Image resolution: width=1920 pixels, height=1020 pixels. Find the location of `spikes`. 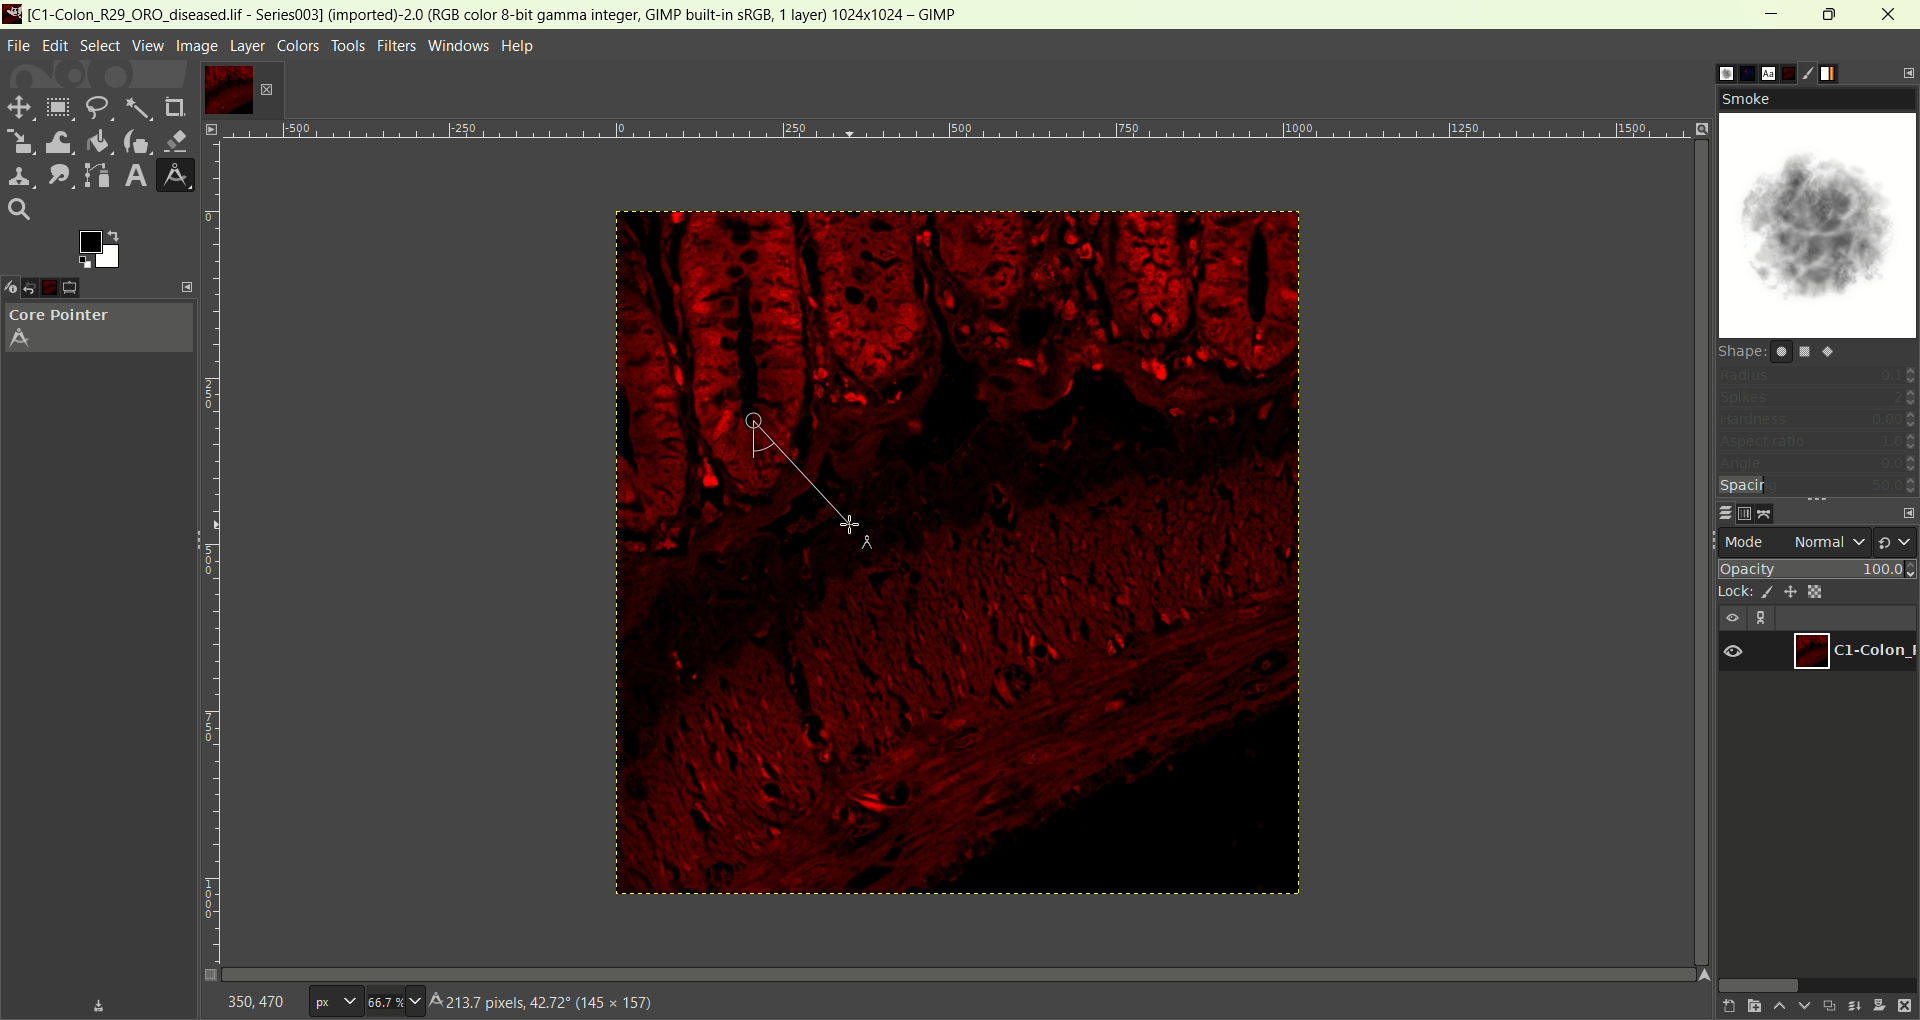

spikes is located at coordinates (1817, 400).